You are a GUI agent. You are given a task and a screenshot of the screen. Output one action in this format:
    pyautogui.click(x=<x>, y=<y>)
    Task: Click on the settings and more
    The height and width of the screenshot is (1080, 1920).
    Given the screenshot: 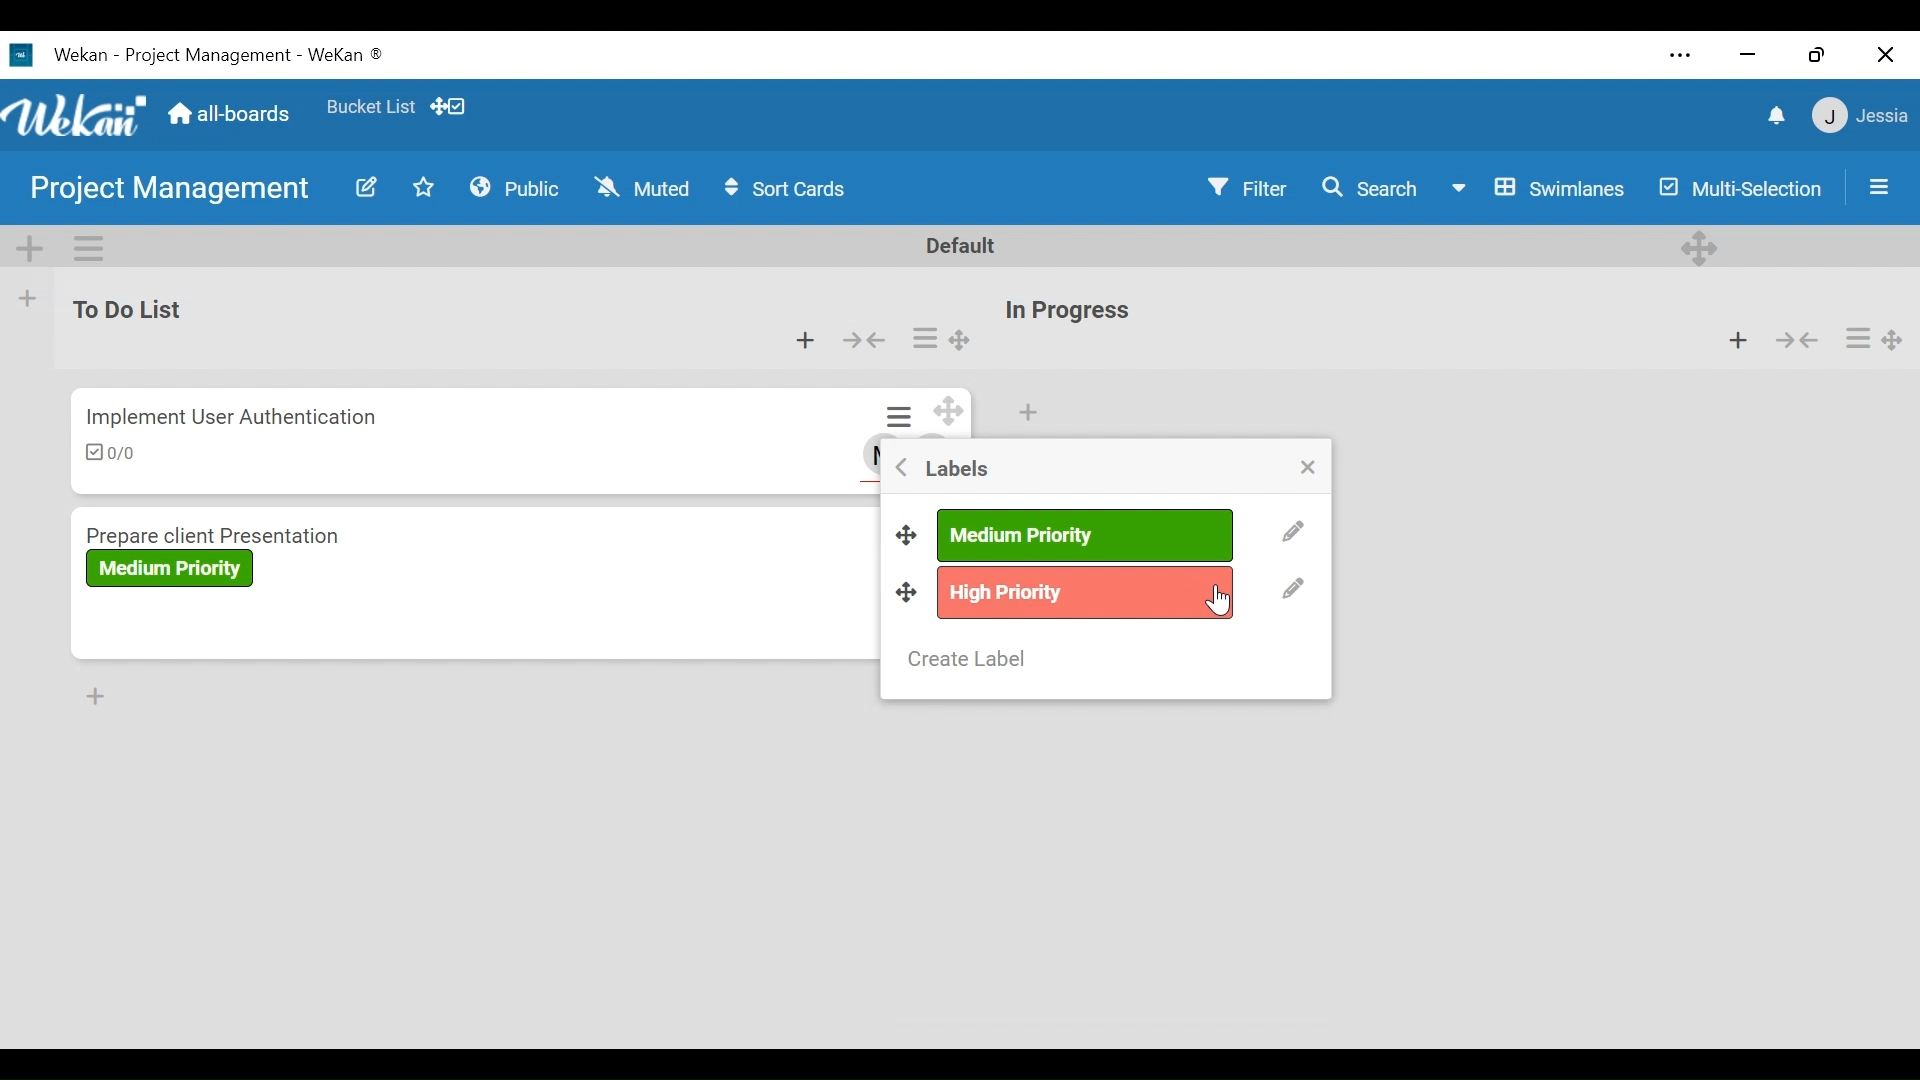 What is the action you would take?
    pyautogui.click(x=1684, y=57)
    